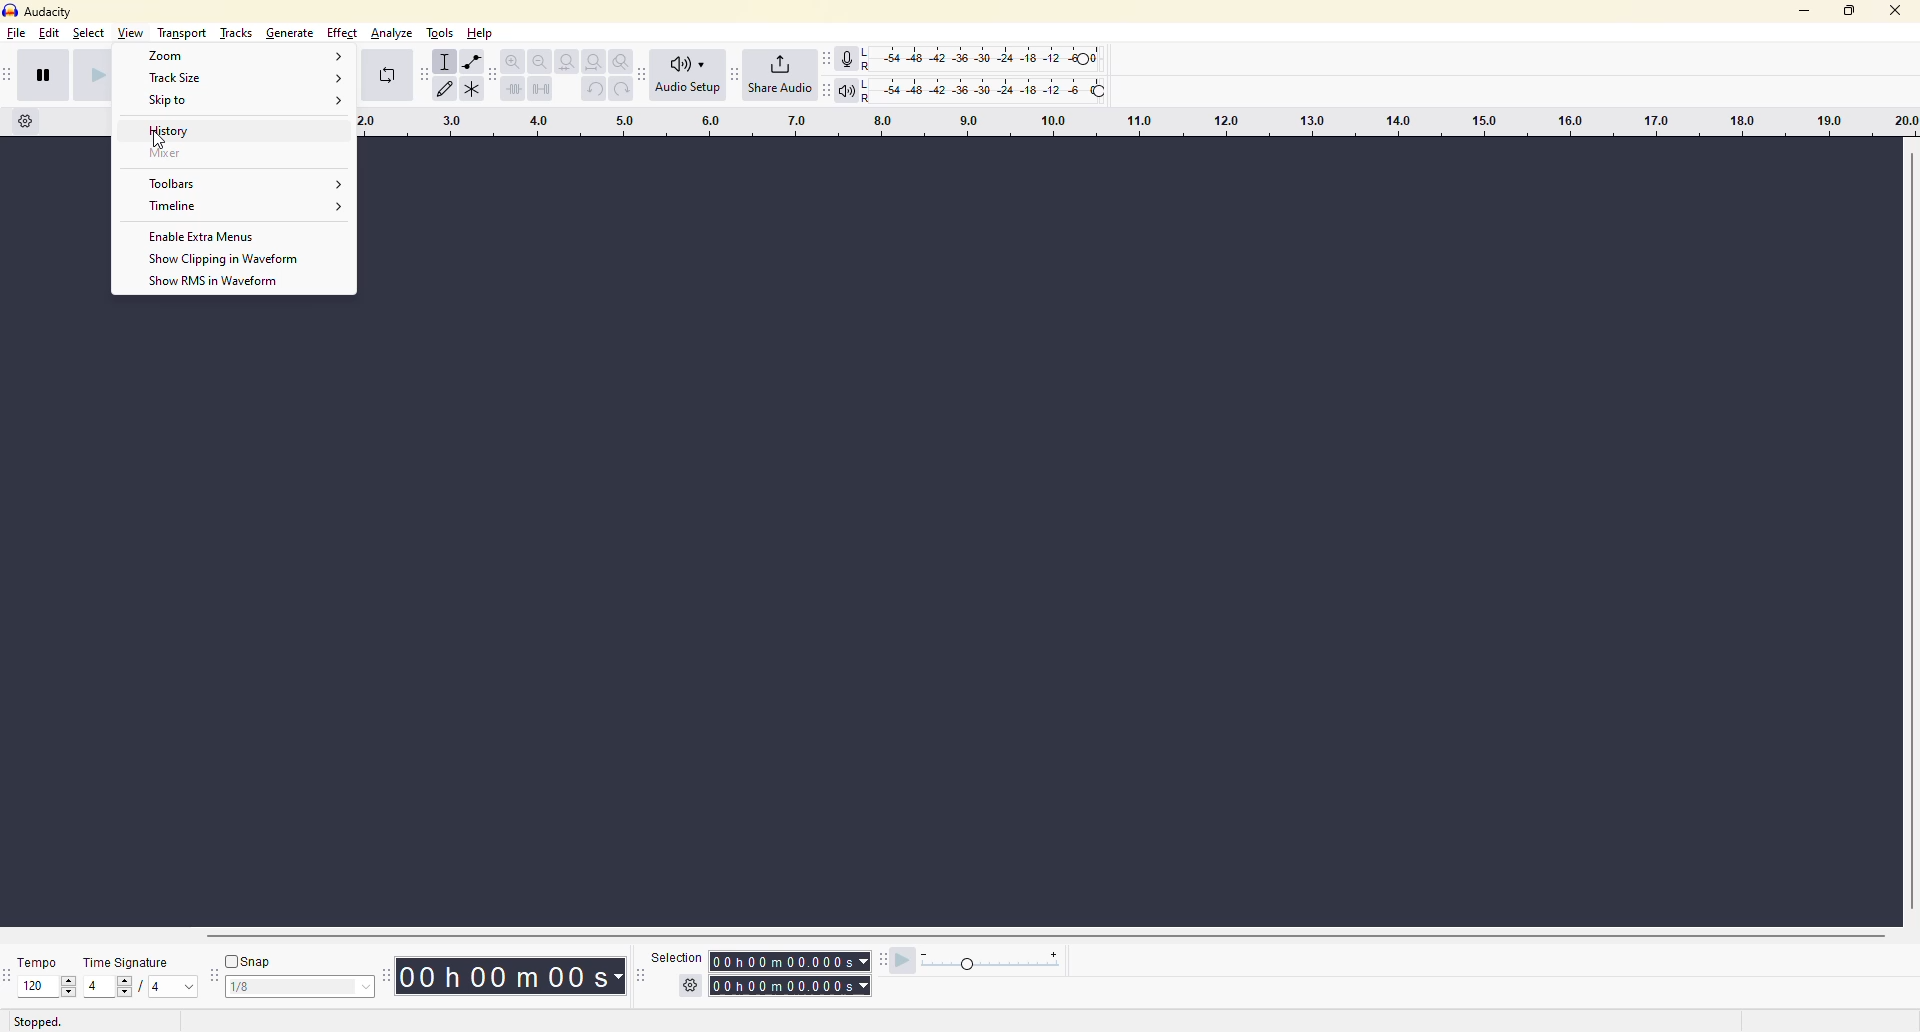 The width and height of the screenshot is (1920, 1032). What do you see at coordinates (227, 283) in the screenshot?
I see `show rms in waveform` at bounding box center [227, 283].